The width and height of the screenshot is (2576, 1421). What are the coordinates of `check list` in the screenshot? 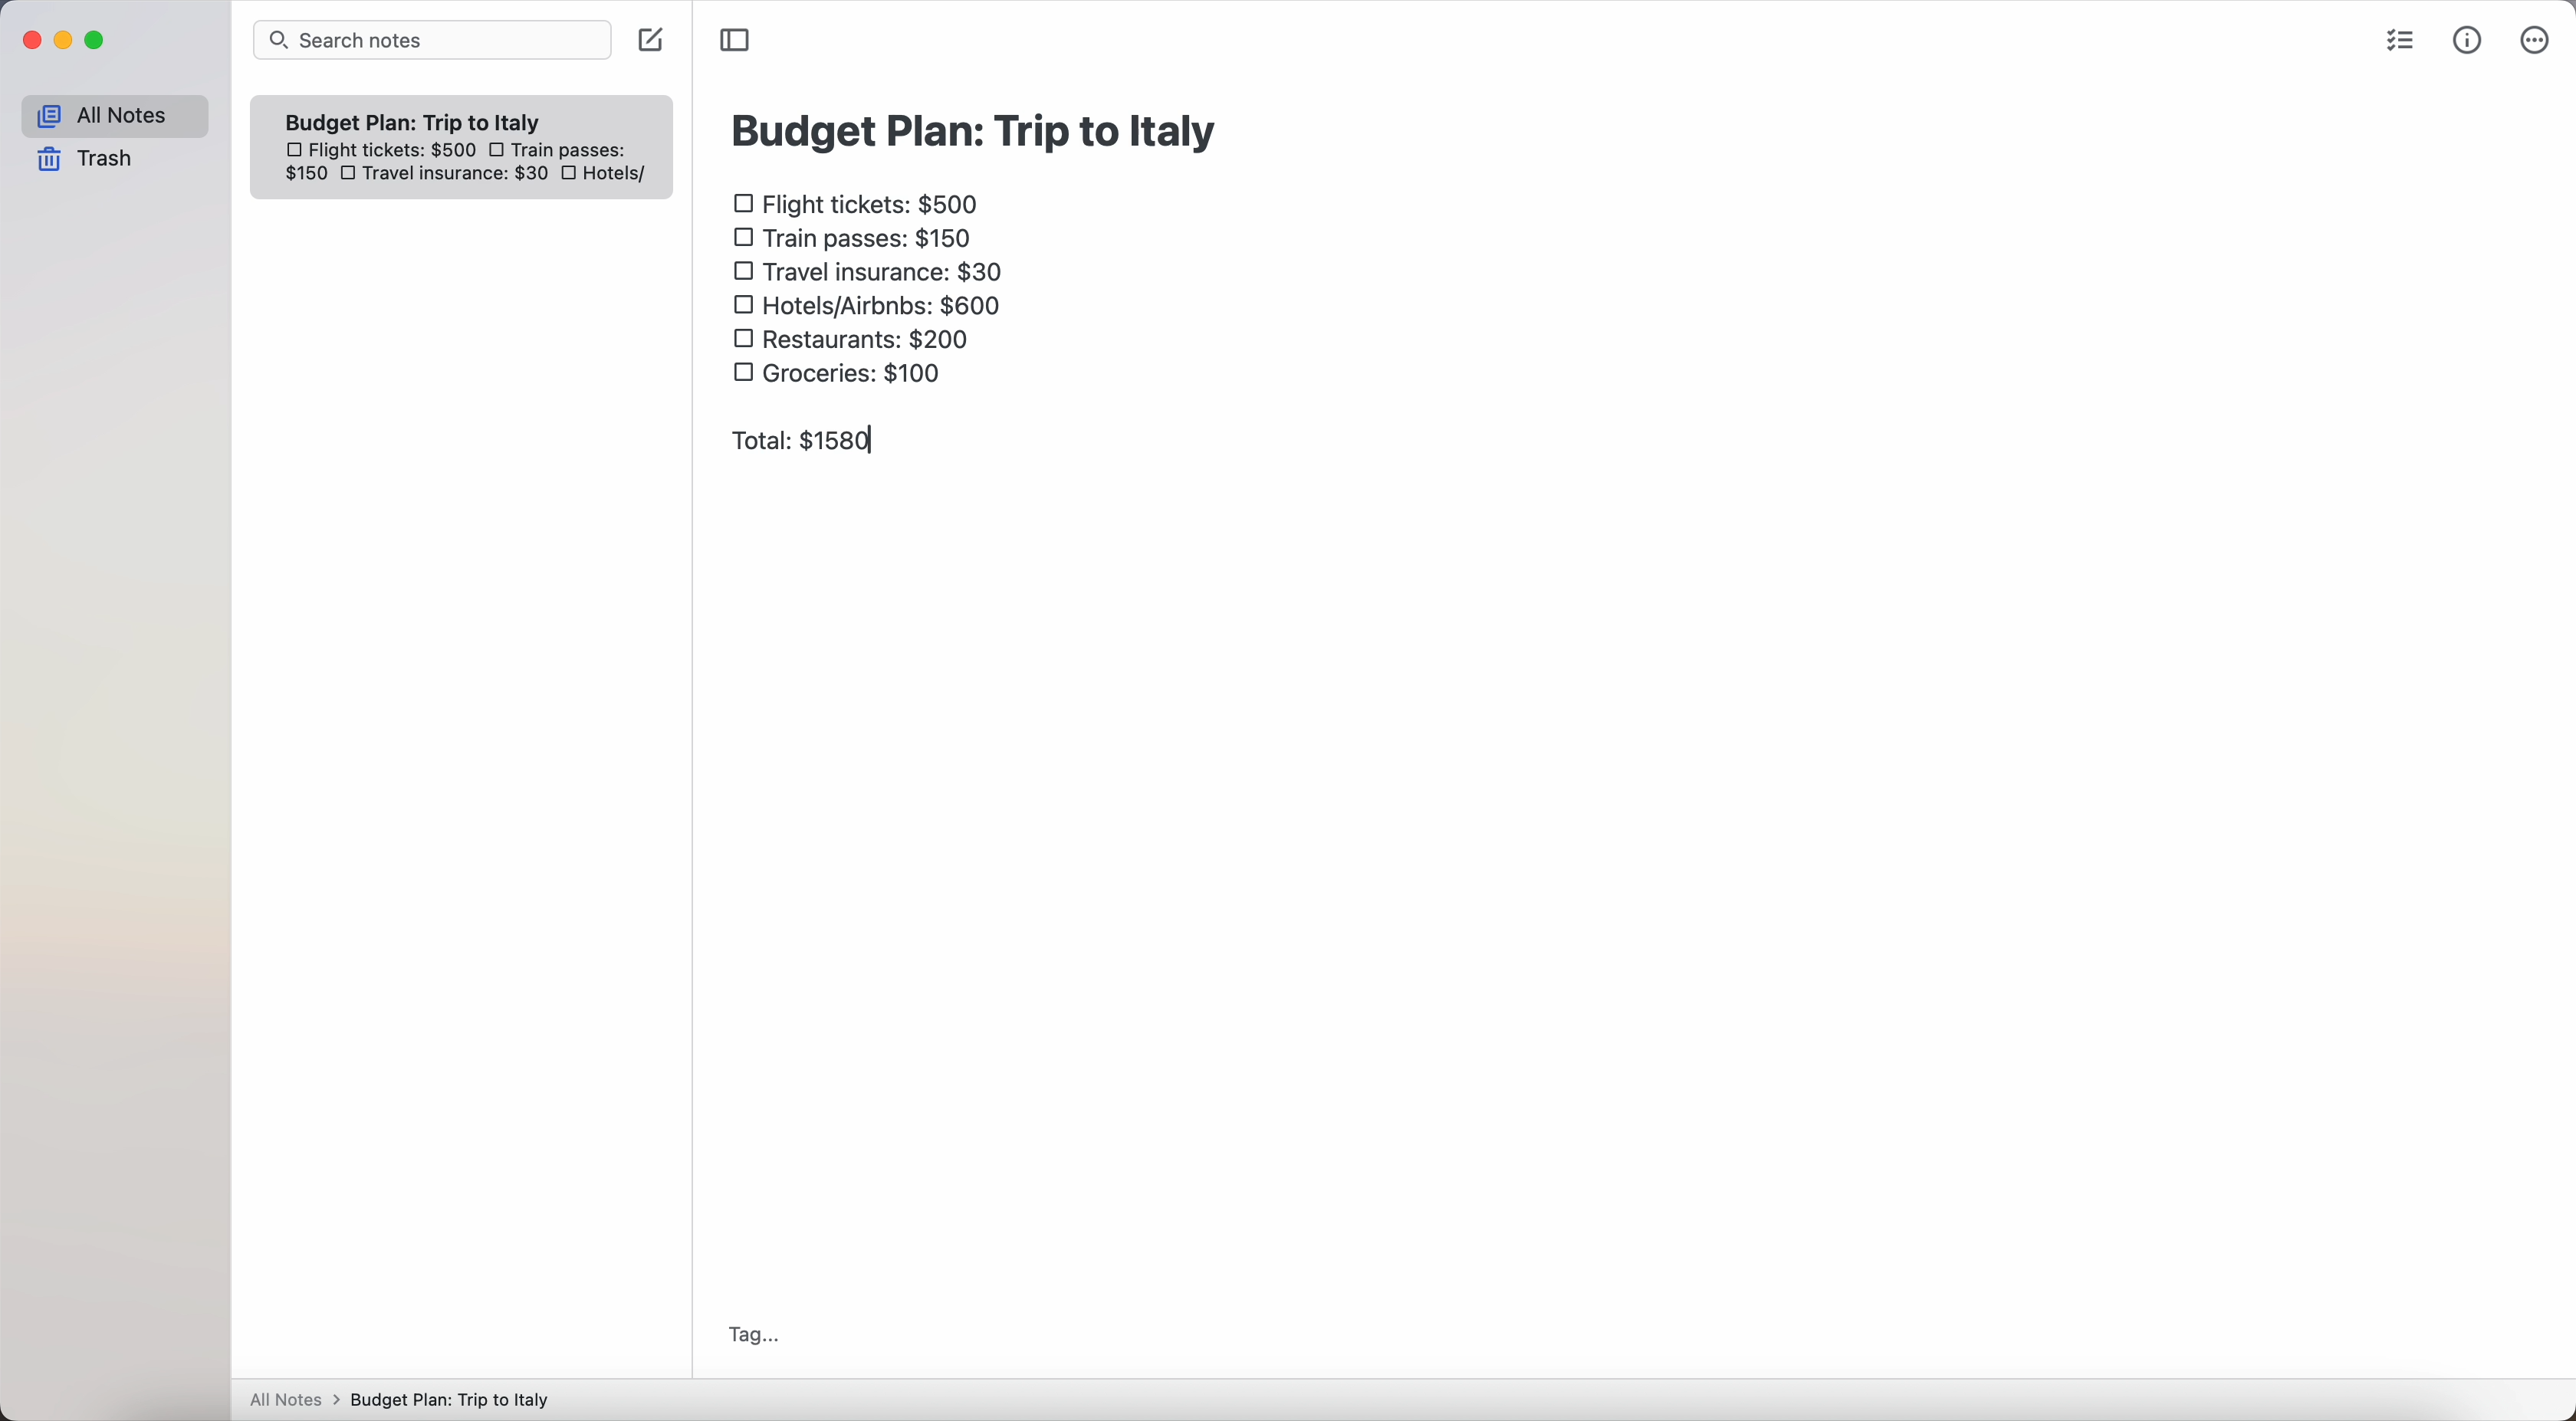 It's located at (2406, 43).